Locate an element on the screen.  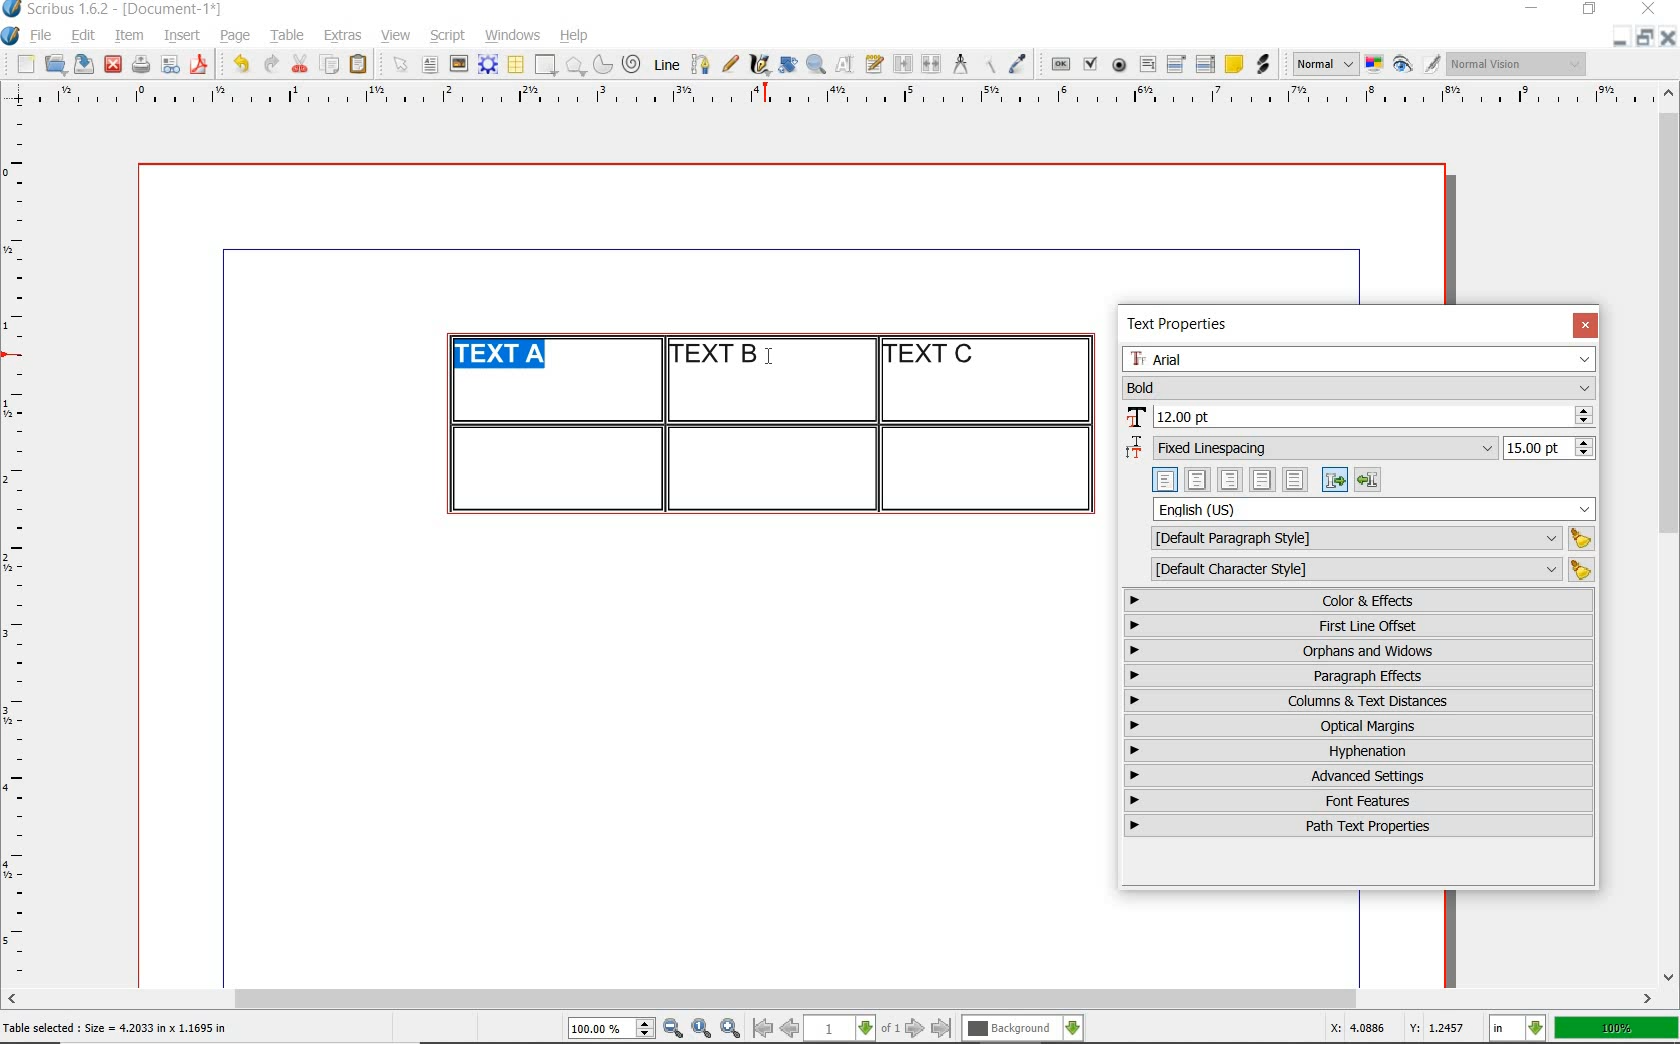
paste is located at coordinates (362, 65).